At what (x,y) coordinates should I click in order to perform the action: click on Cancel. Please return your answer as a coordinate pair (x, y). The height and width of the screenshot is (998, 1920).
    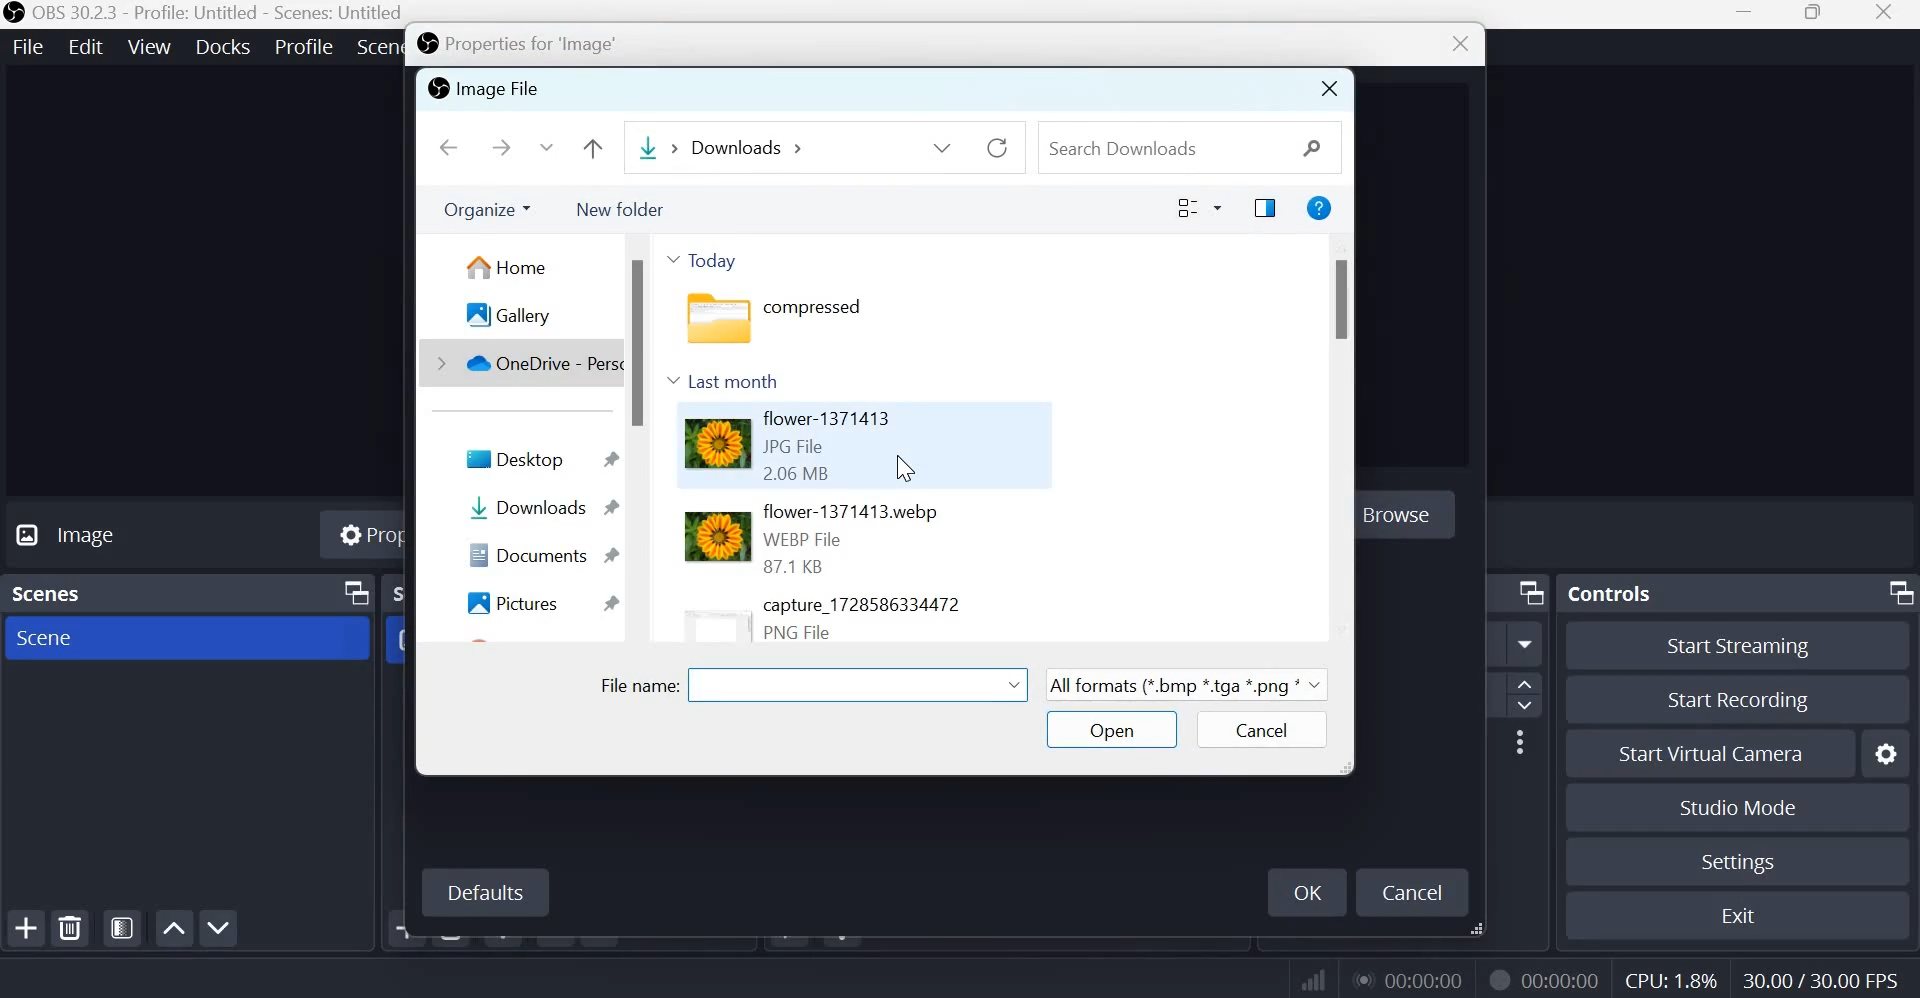
    Looking at the image, I should click on (1417, 894).